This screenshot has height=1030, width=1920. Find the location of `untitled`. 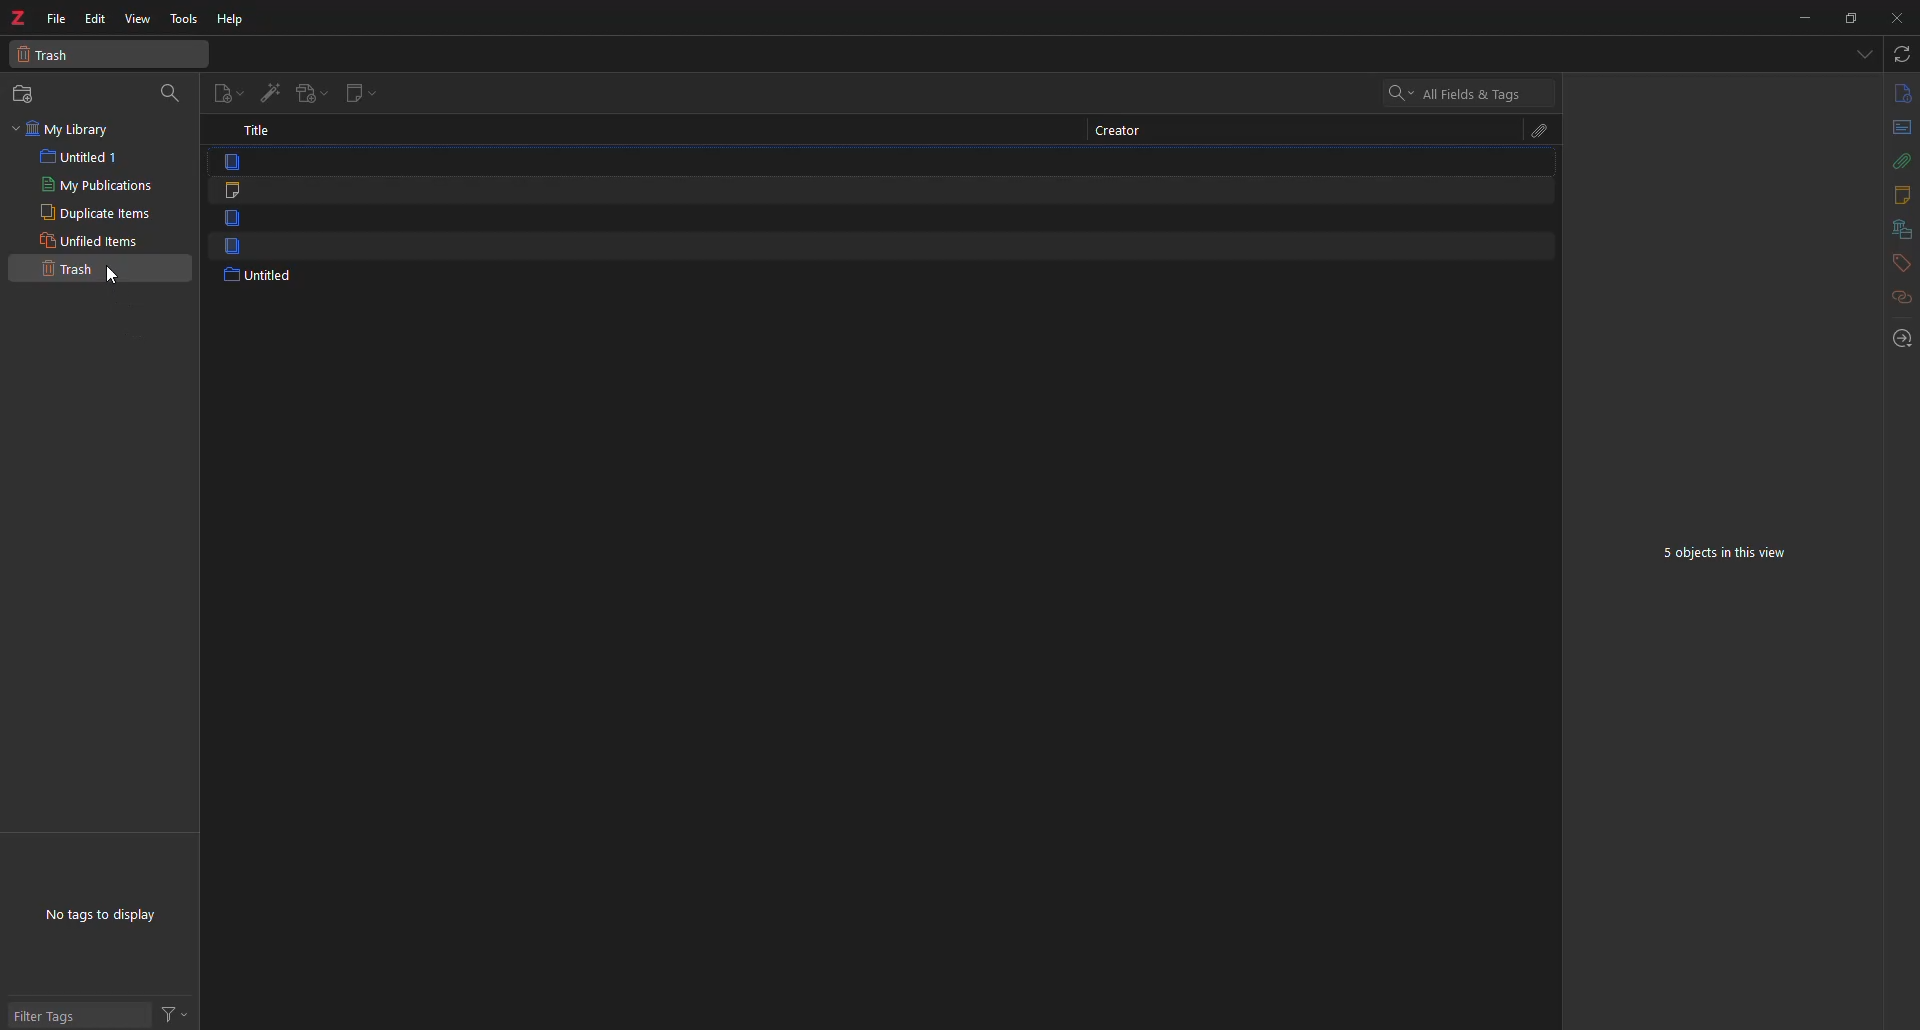

untitled is located at coordinates (257, 277).